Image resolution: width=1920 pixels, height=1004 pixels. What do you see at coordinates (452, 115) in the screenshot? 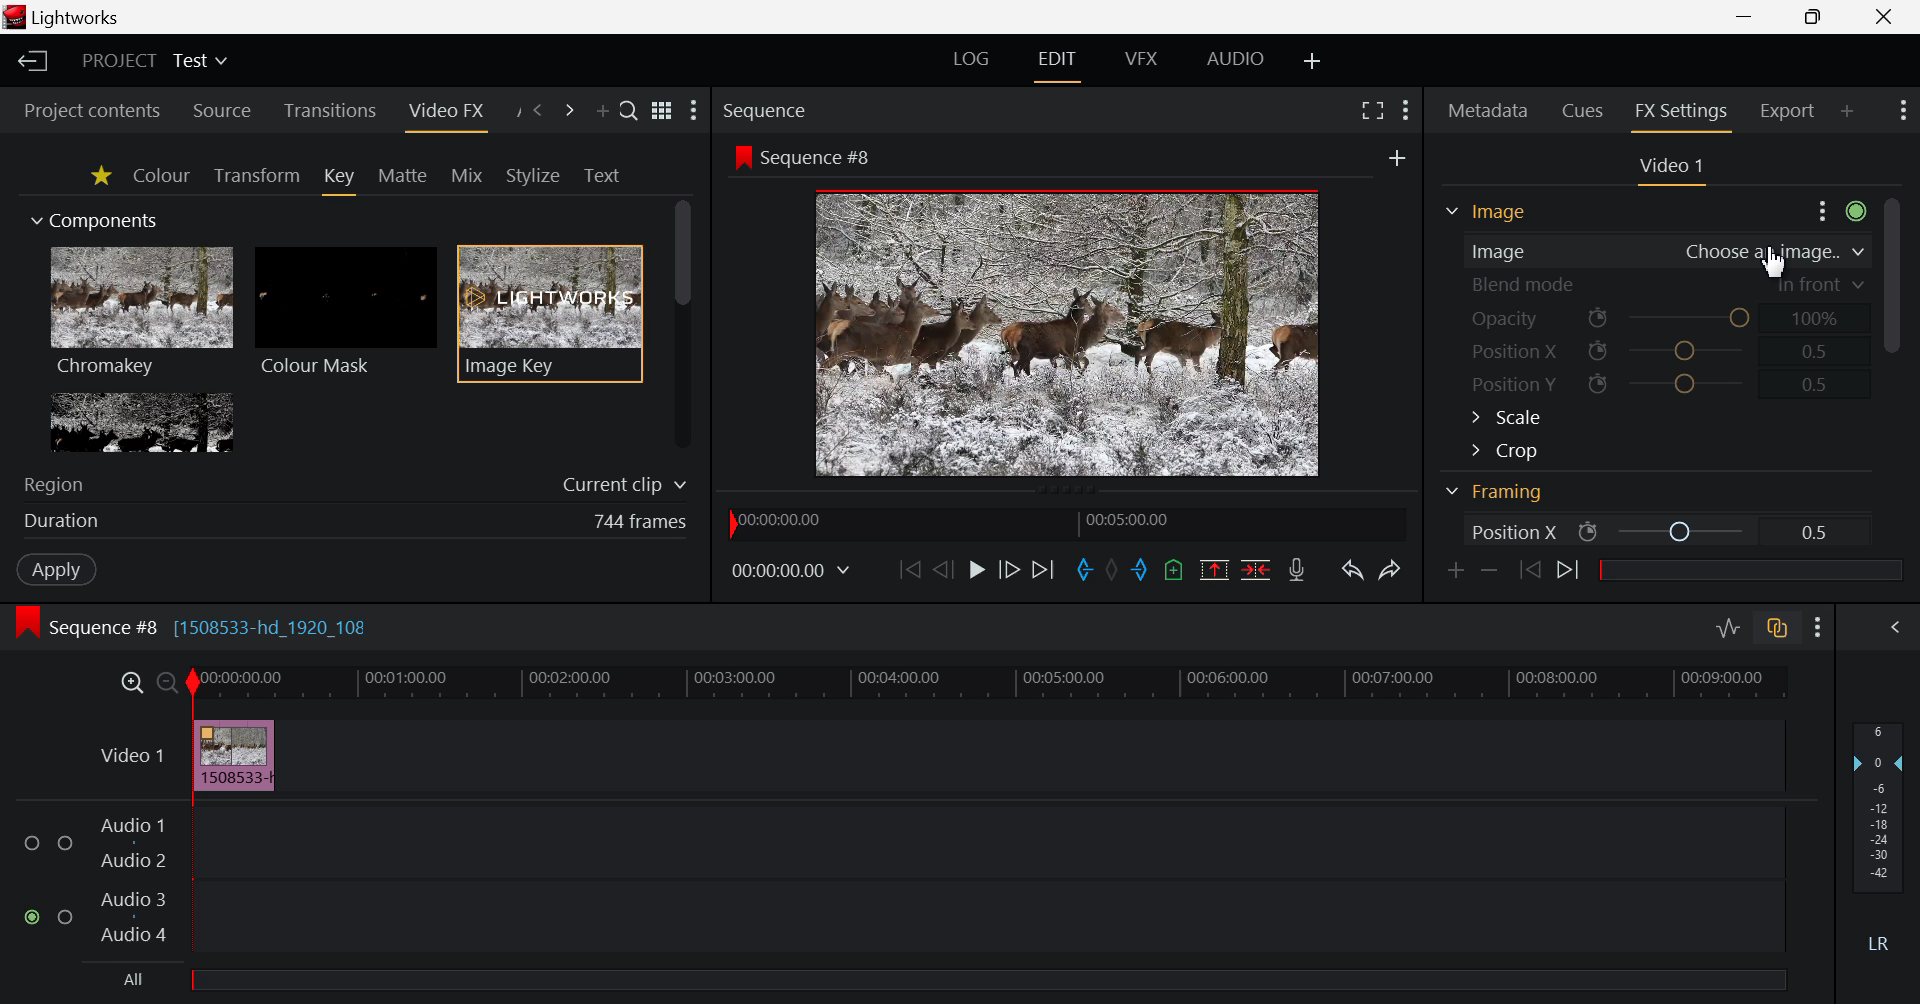
I see `Video FX` at bounding box center [452, 115].